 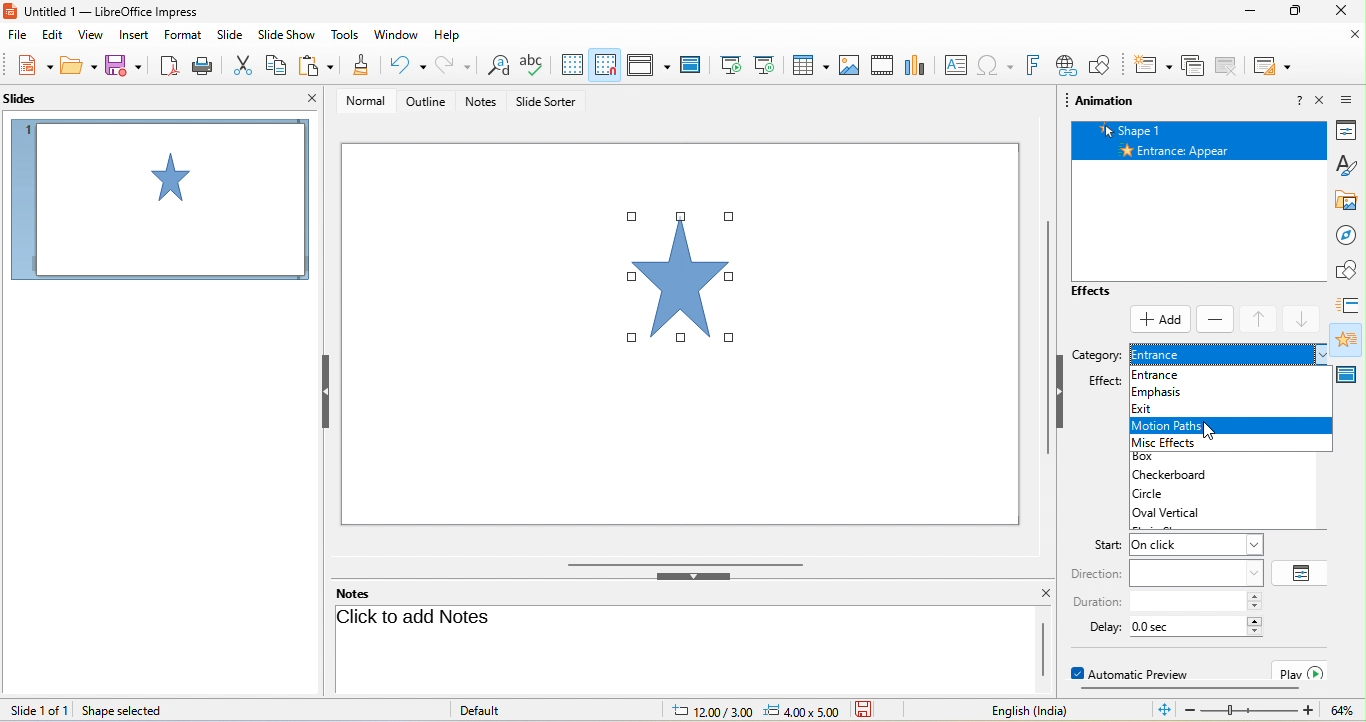 What do you see at coordinates (1302, 671) in the screenshot?
I see `play` at bounding box center [1302, 671].